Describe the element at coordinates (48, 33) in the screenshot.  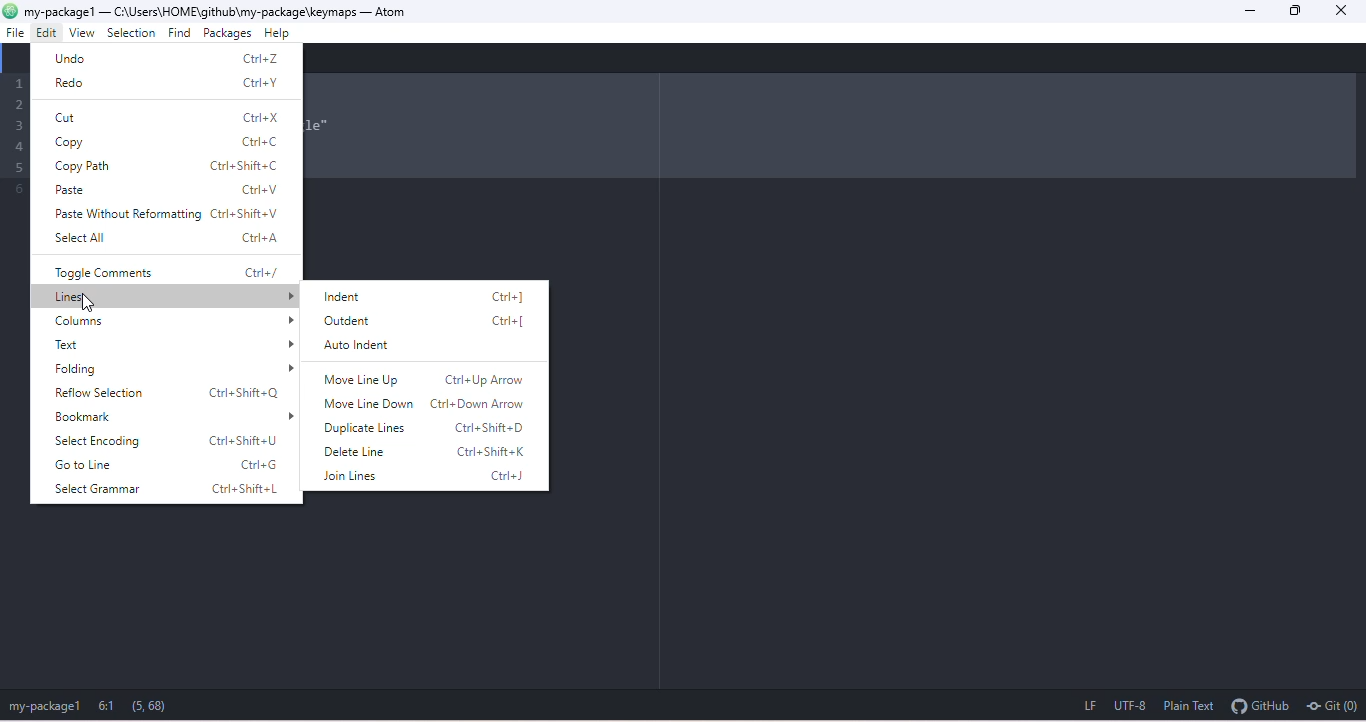
I see `cursor movement` at that location.